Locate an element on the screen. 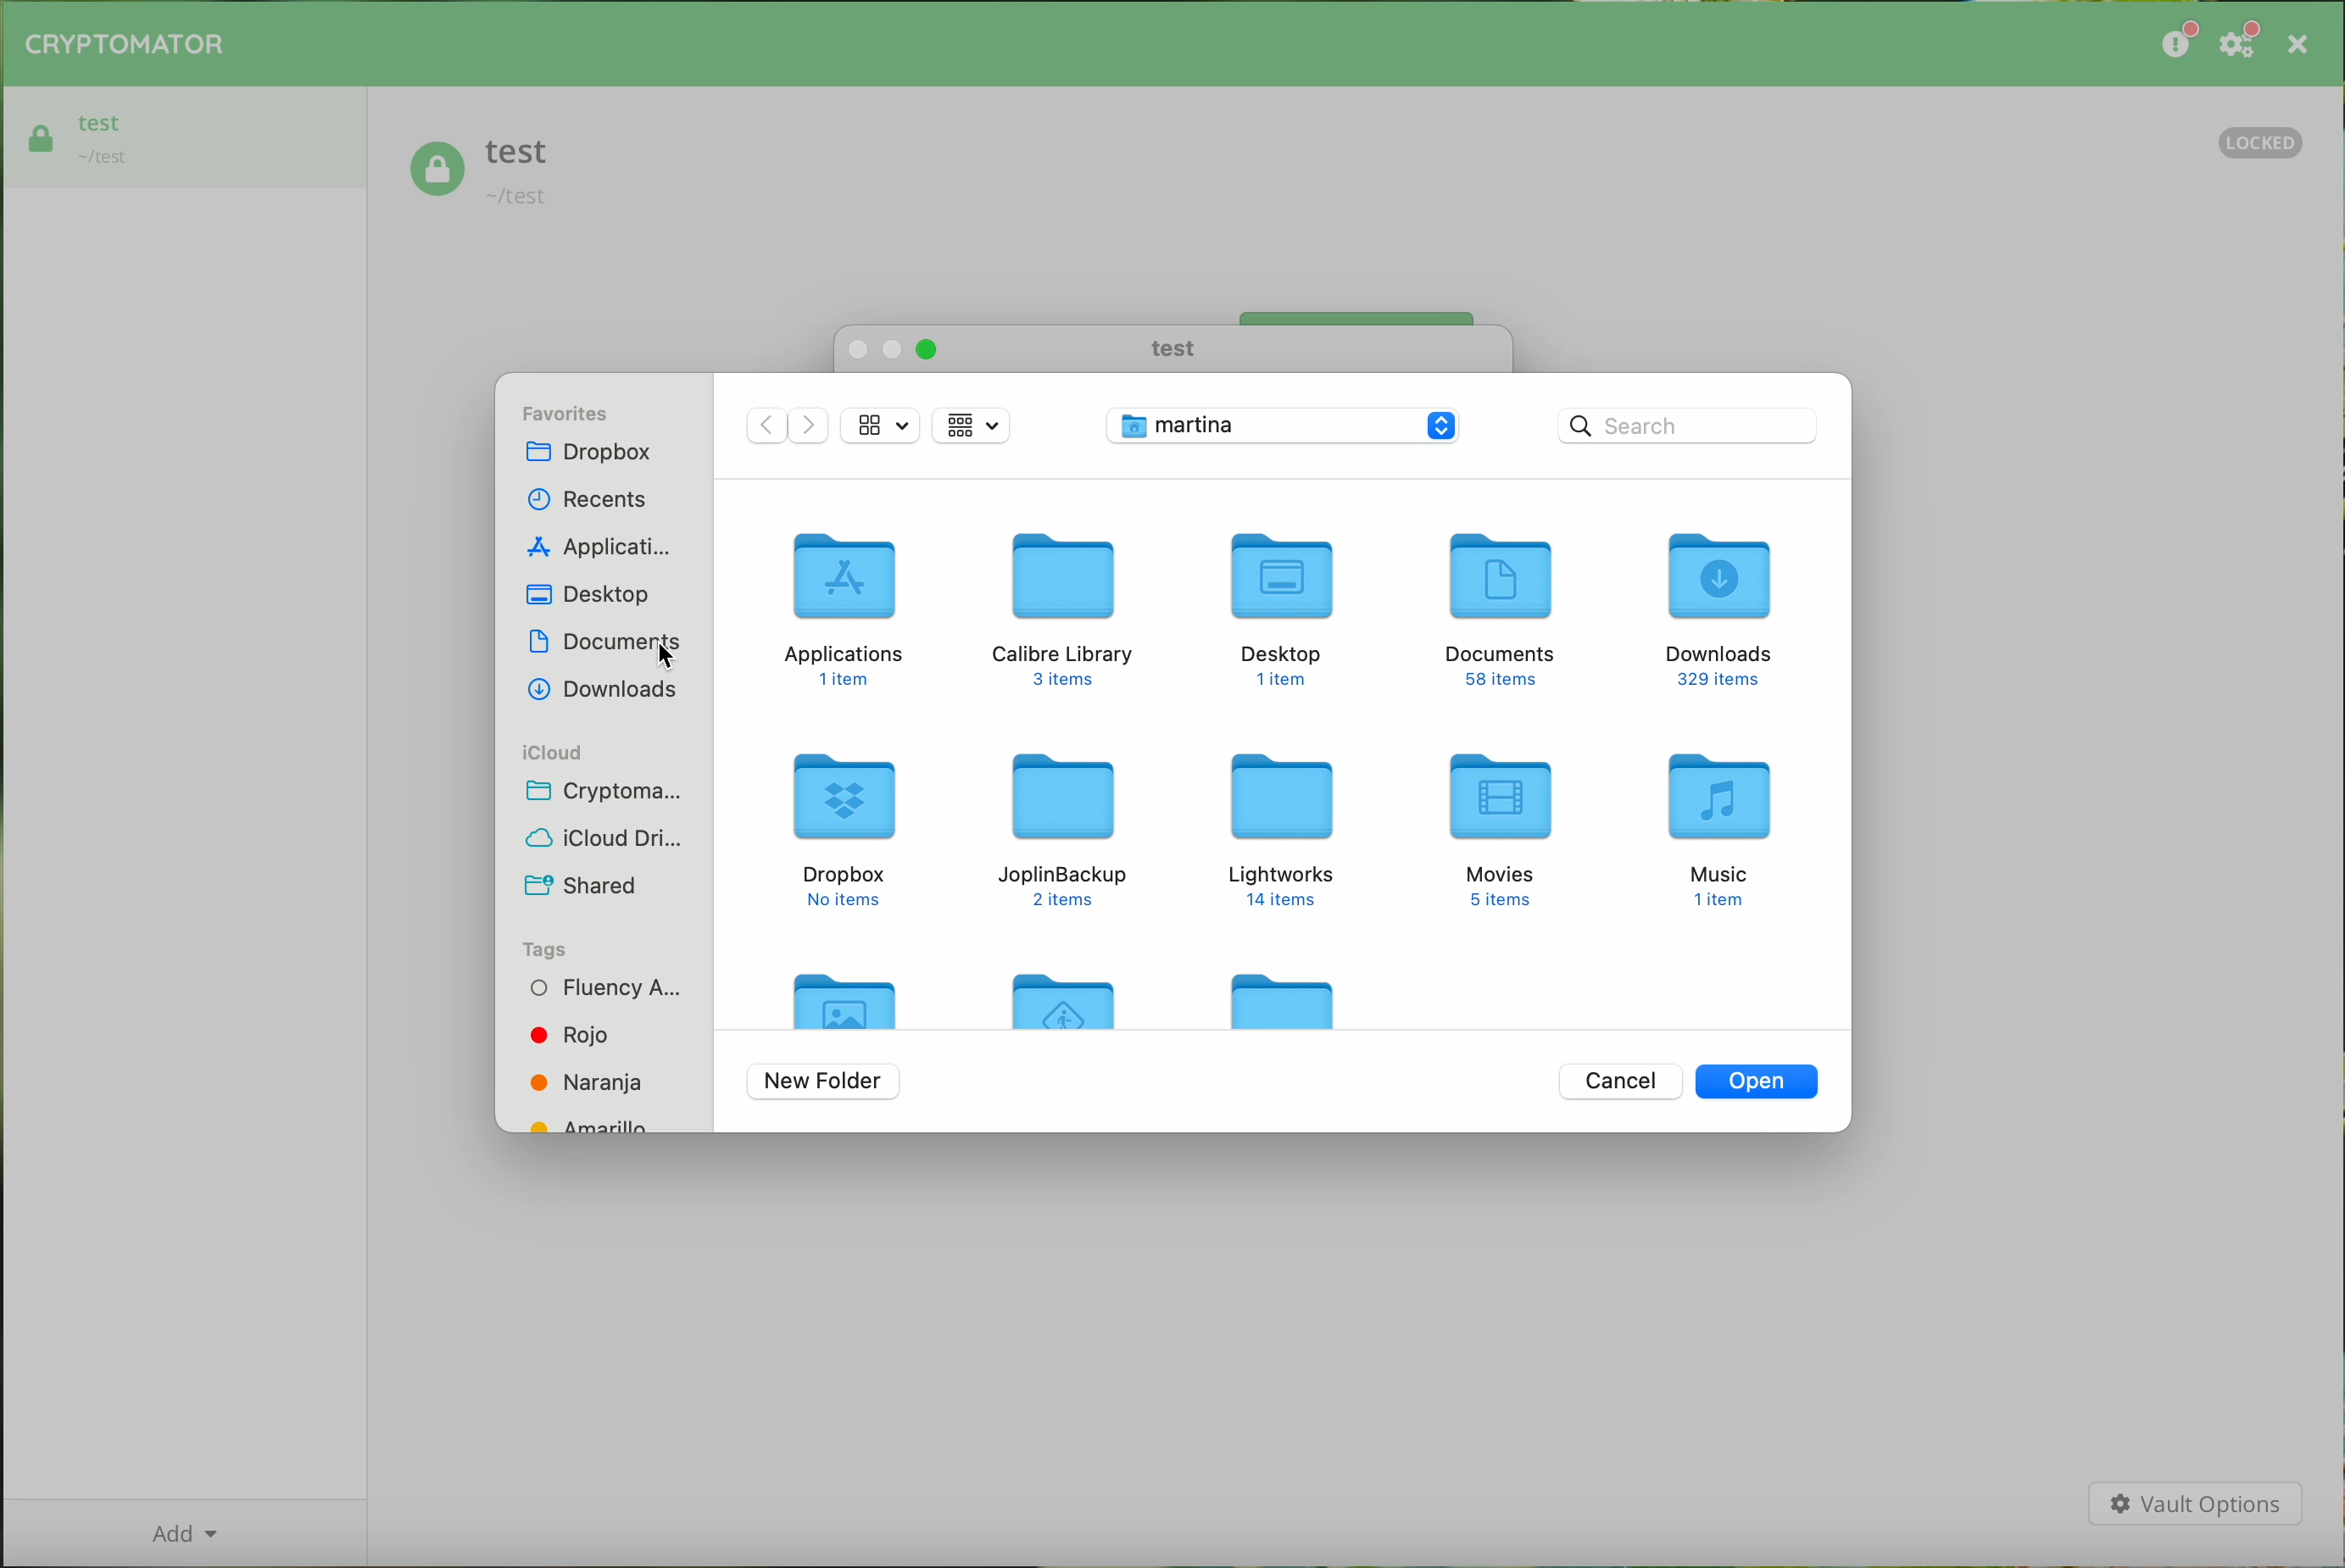 This screenshot has height=1568, width=2345. test is located at coordinates (1169, 349).